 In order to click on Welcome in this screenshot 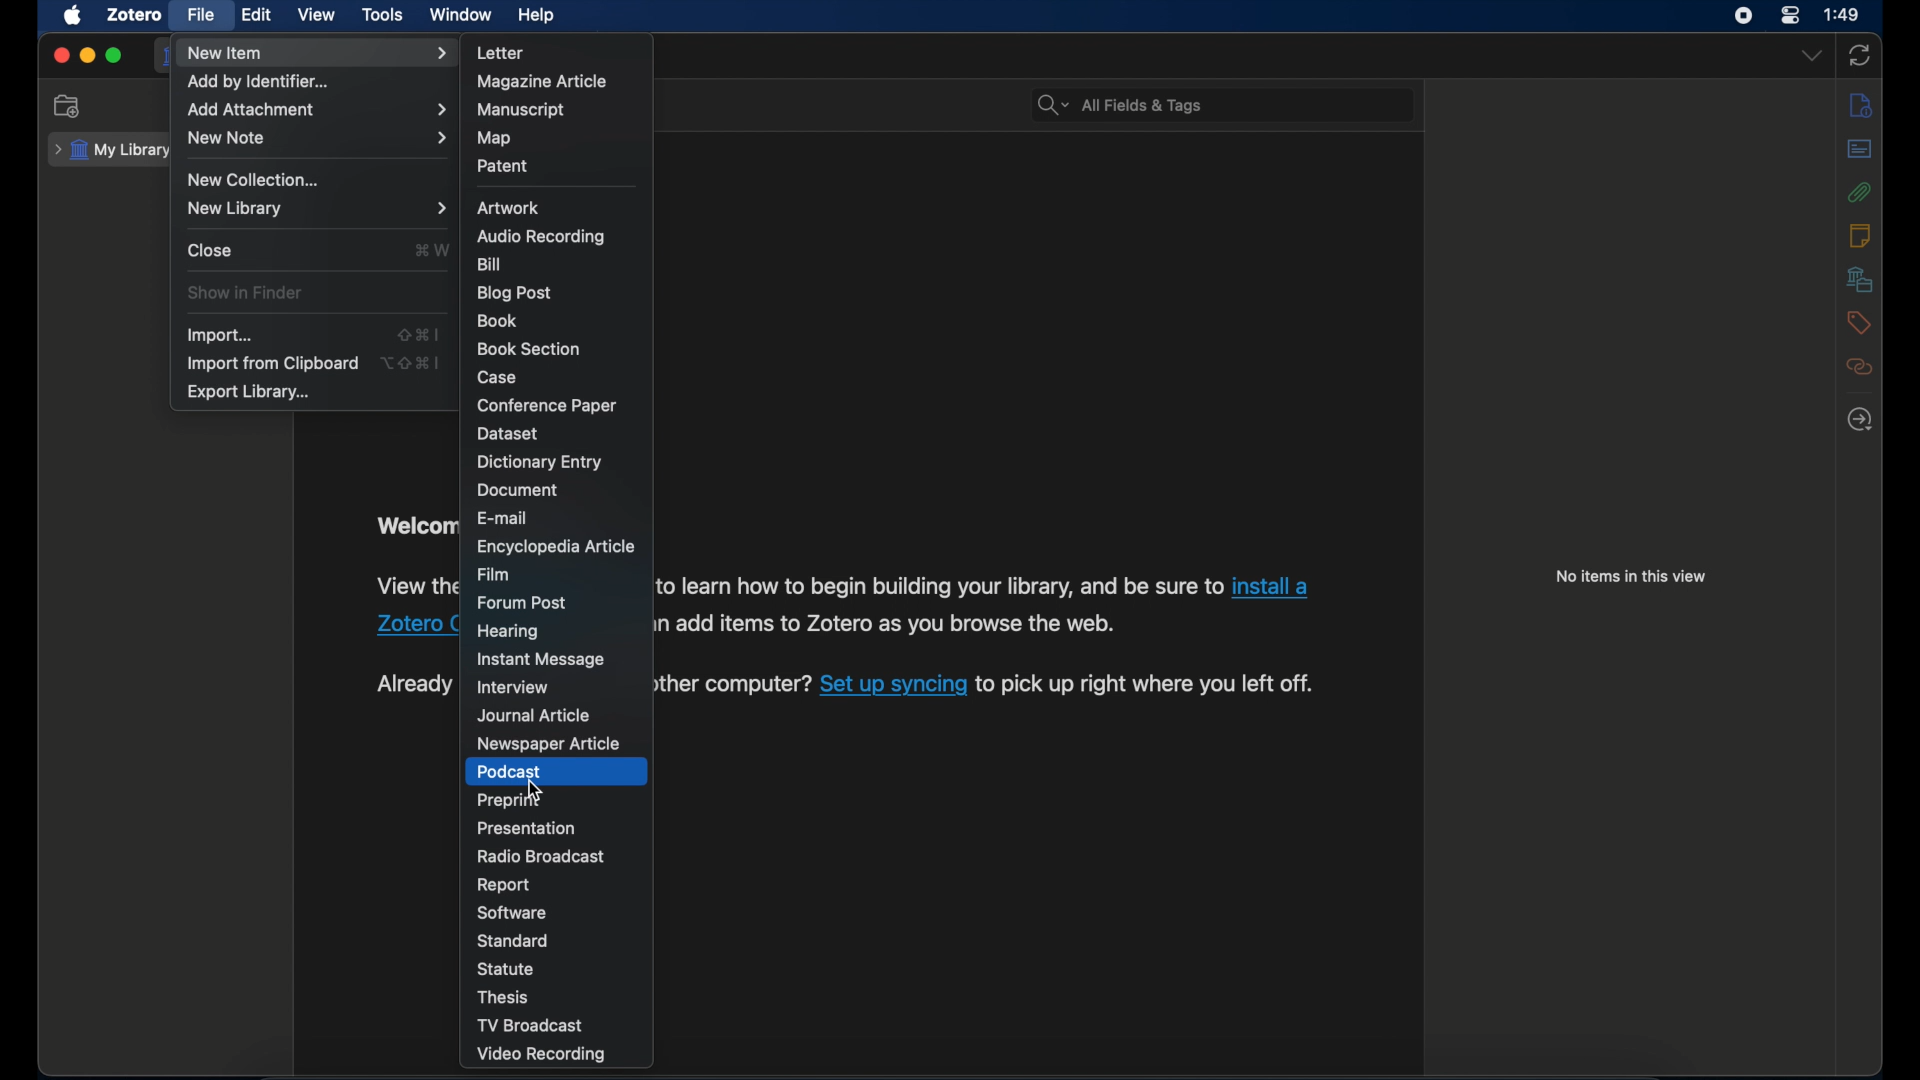, I will do `click(414, 525)`.